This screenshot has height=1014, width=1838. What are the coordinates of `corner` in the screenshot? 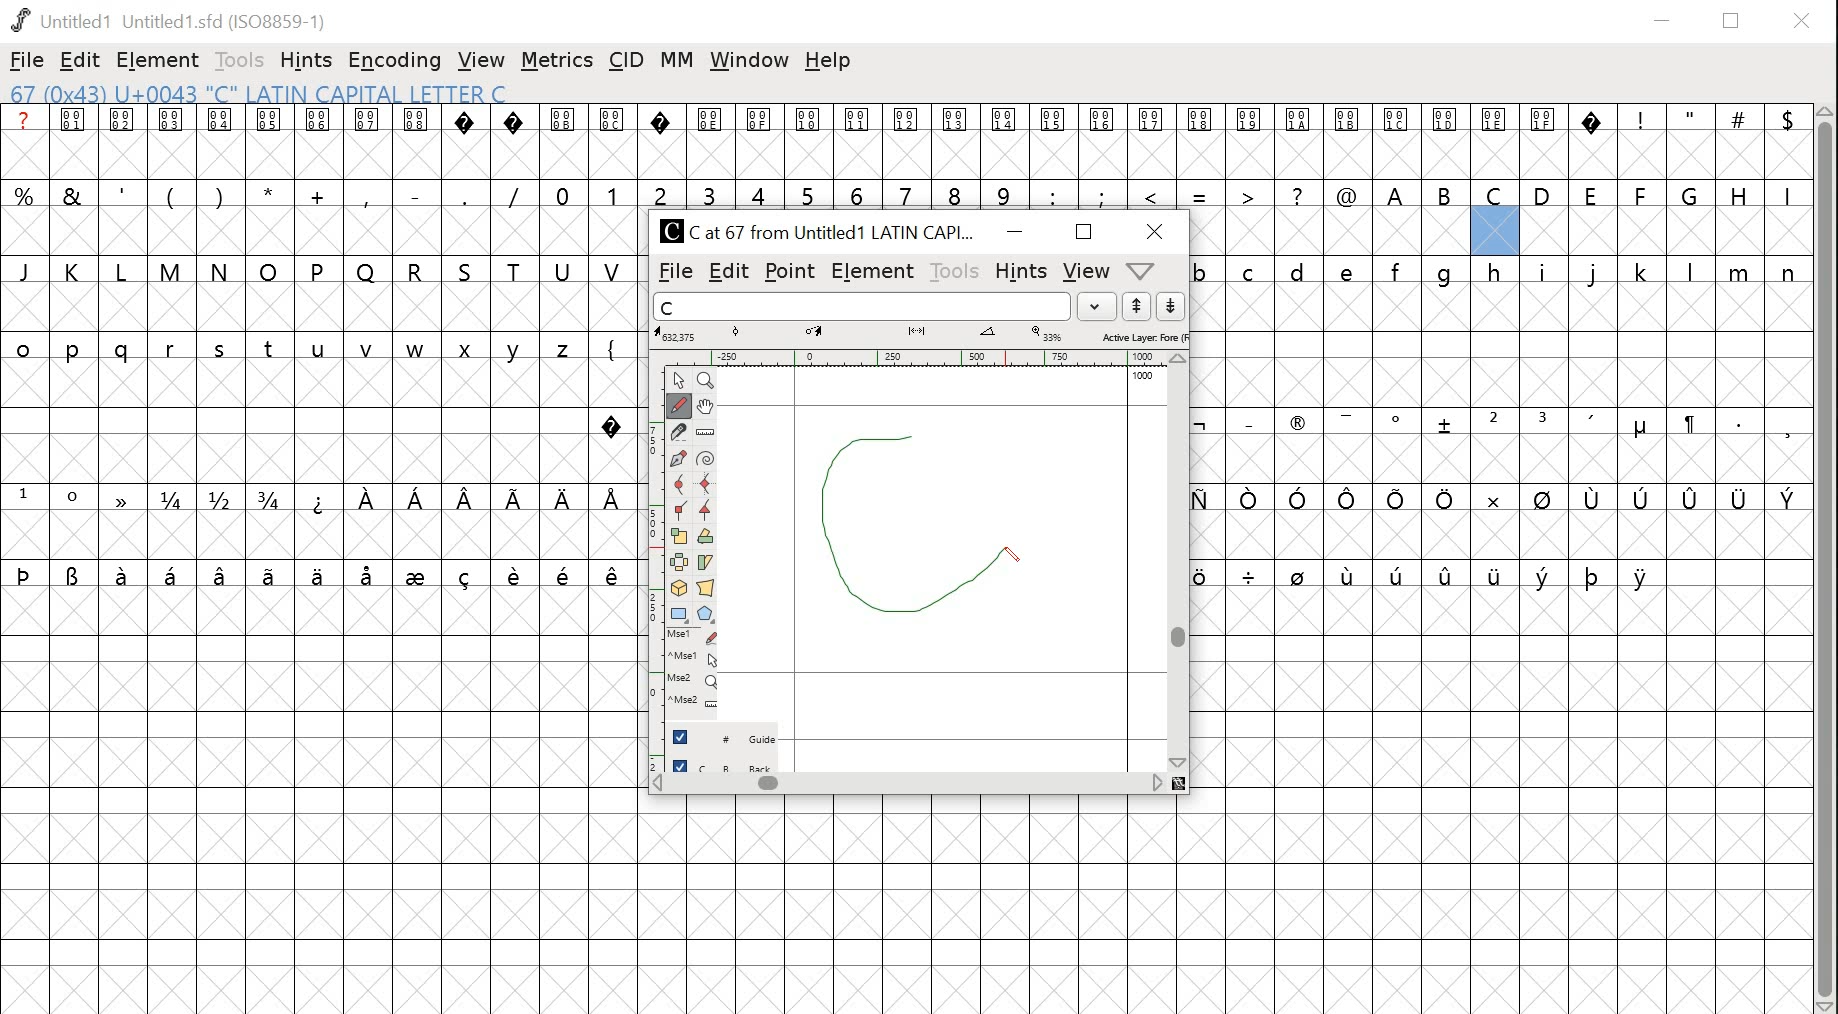 It's located at (682, 511).